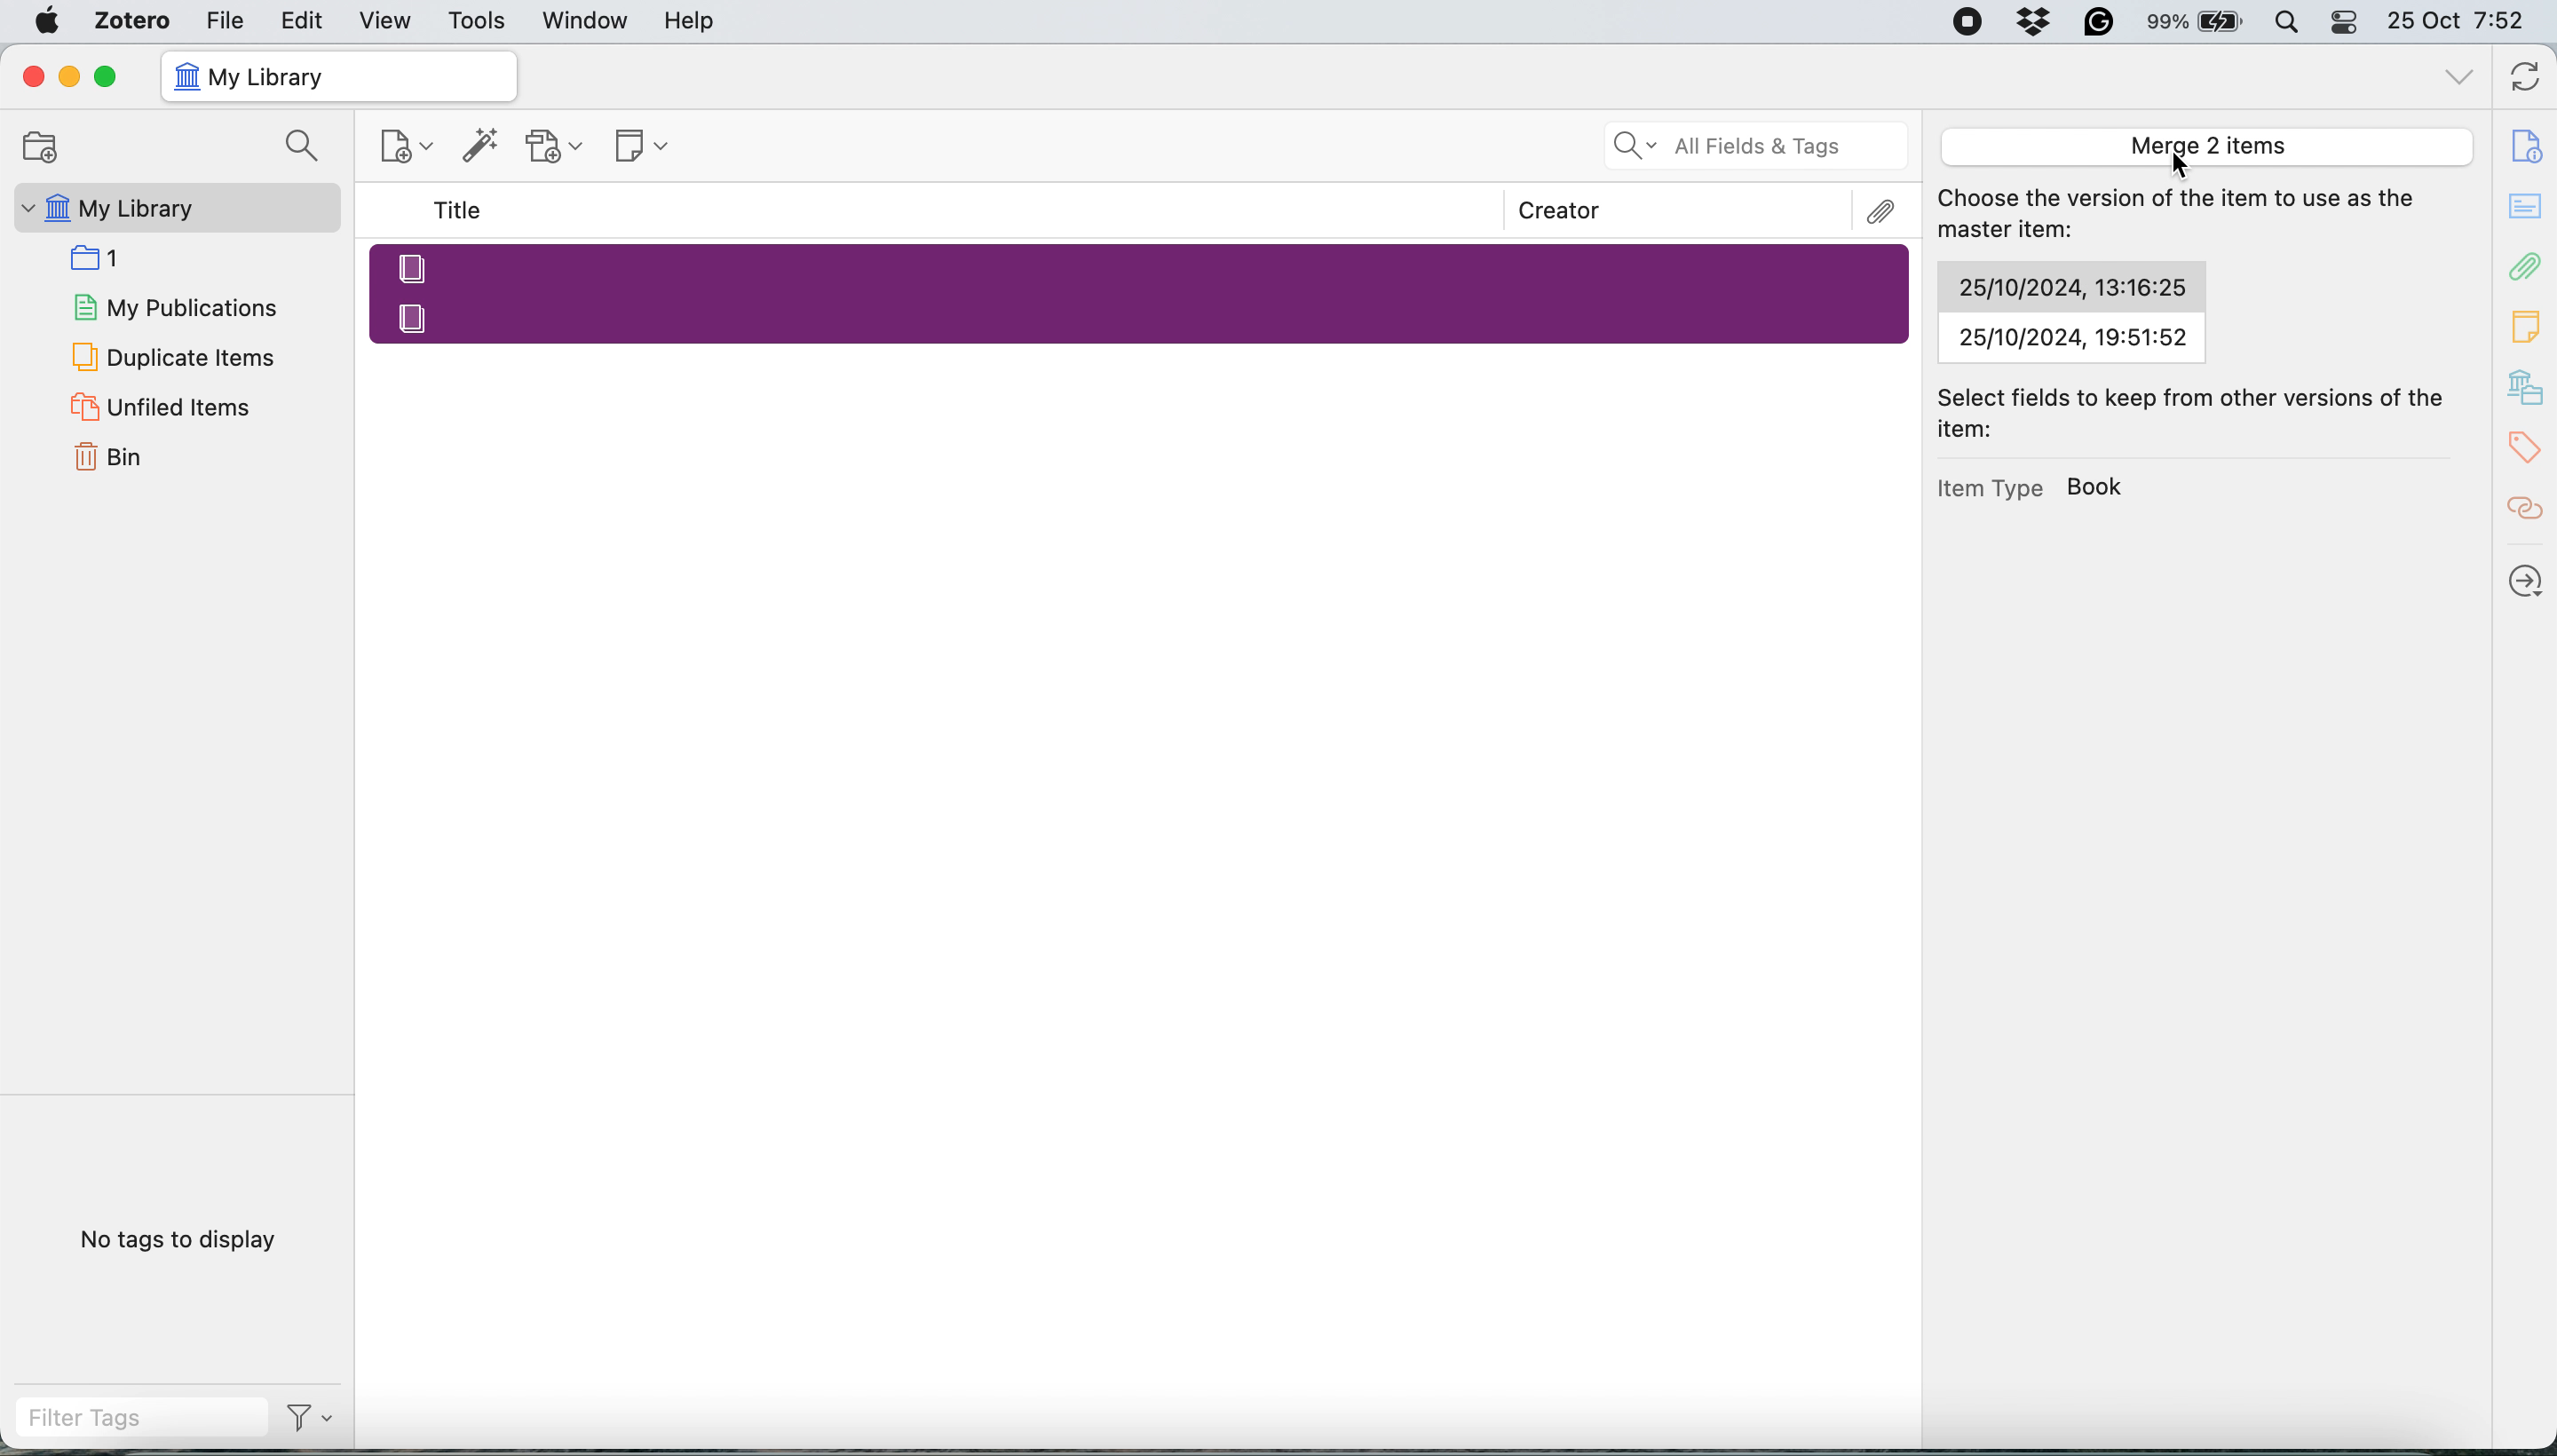  What do you see at coordinates (185, 1244) in the screenshot?
I see `No tags to display` at bounding box center [185, 1244].